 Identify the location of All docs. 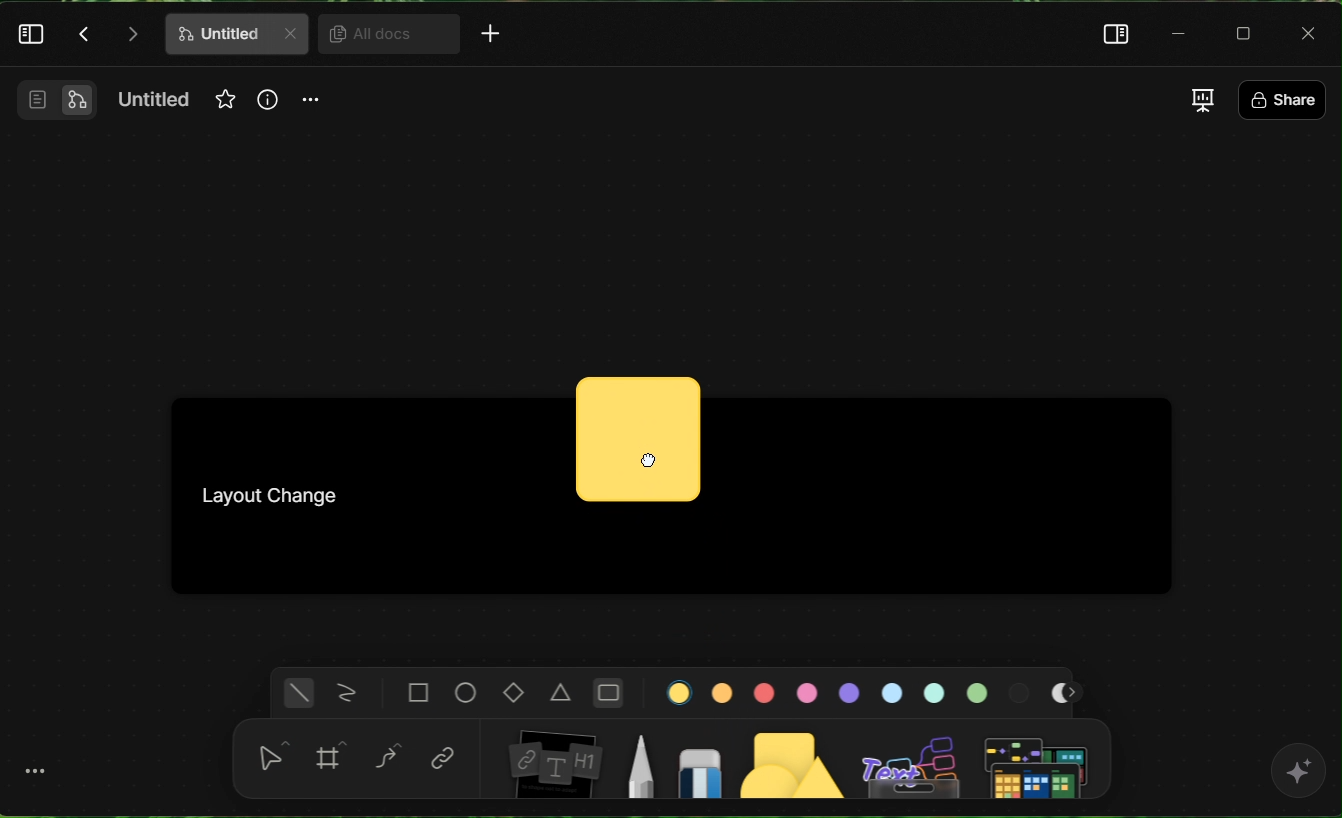
(381, 35).